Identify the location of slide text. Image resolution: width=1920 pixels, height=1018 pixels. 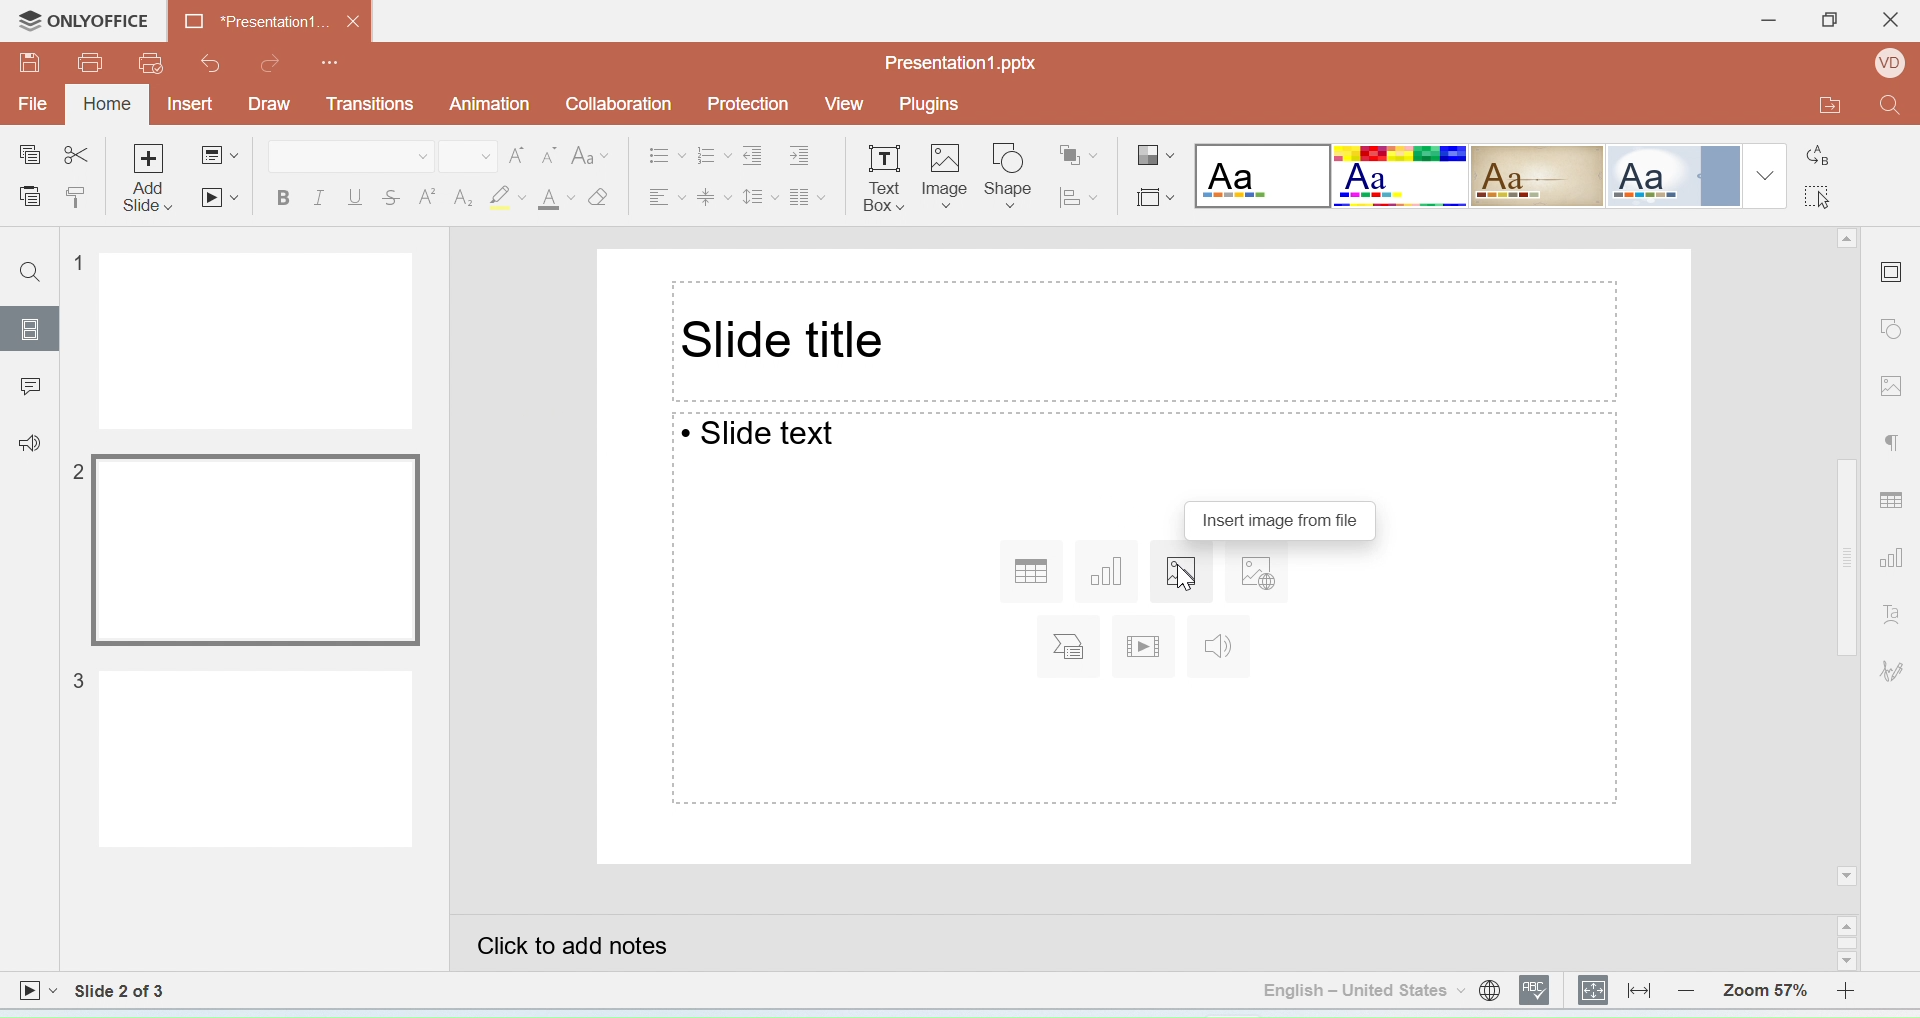
(757, 436).